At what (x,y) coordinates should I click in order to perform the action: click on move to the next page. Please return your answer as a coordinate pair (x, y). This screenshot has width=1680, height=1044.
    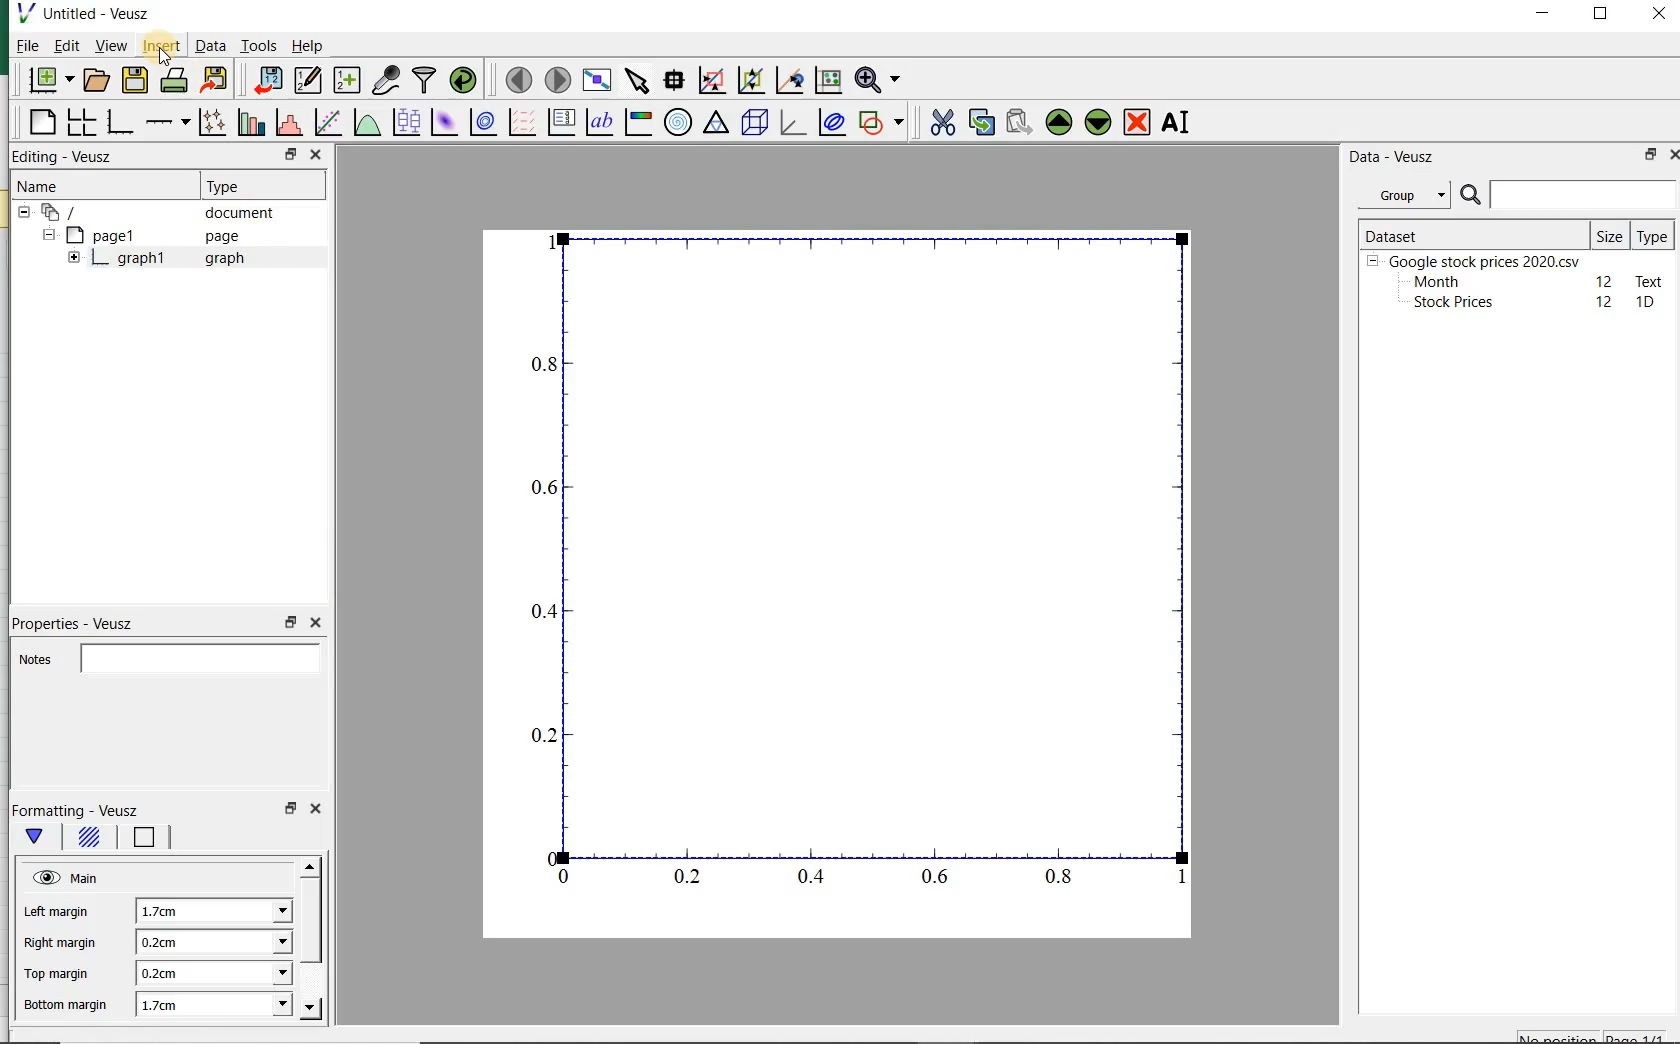
    Looking at the image, I should click on (558, 81).